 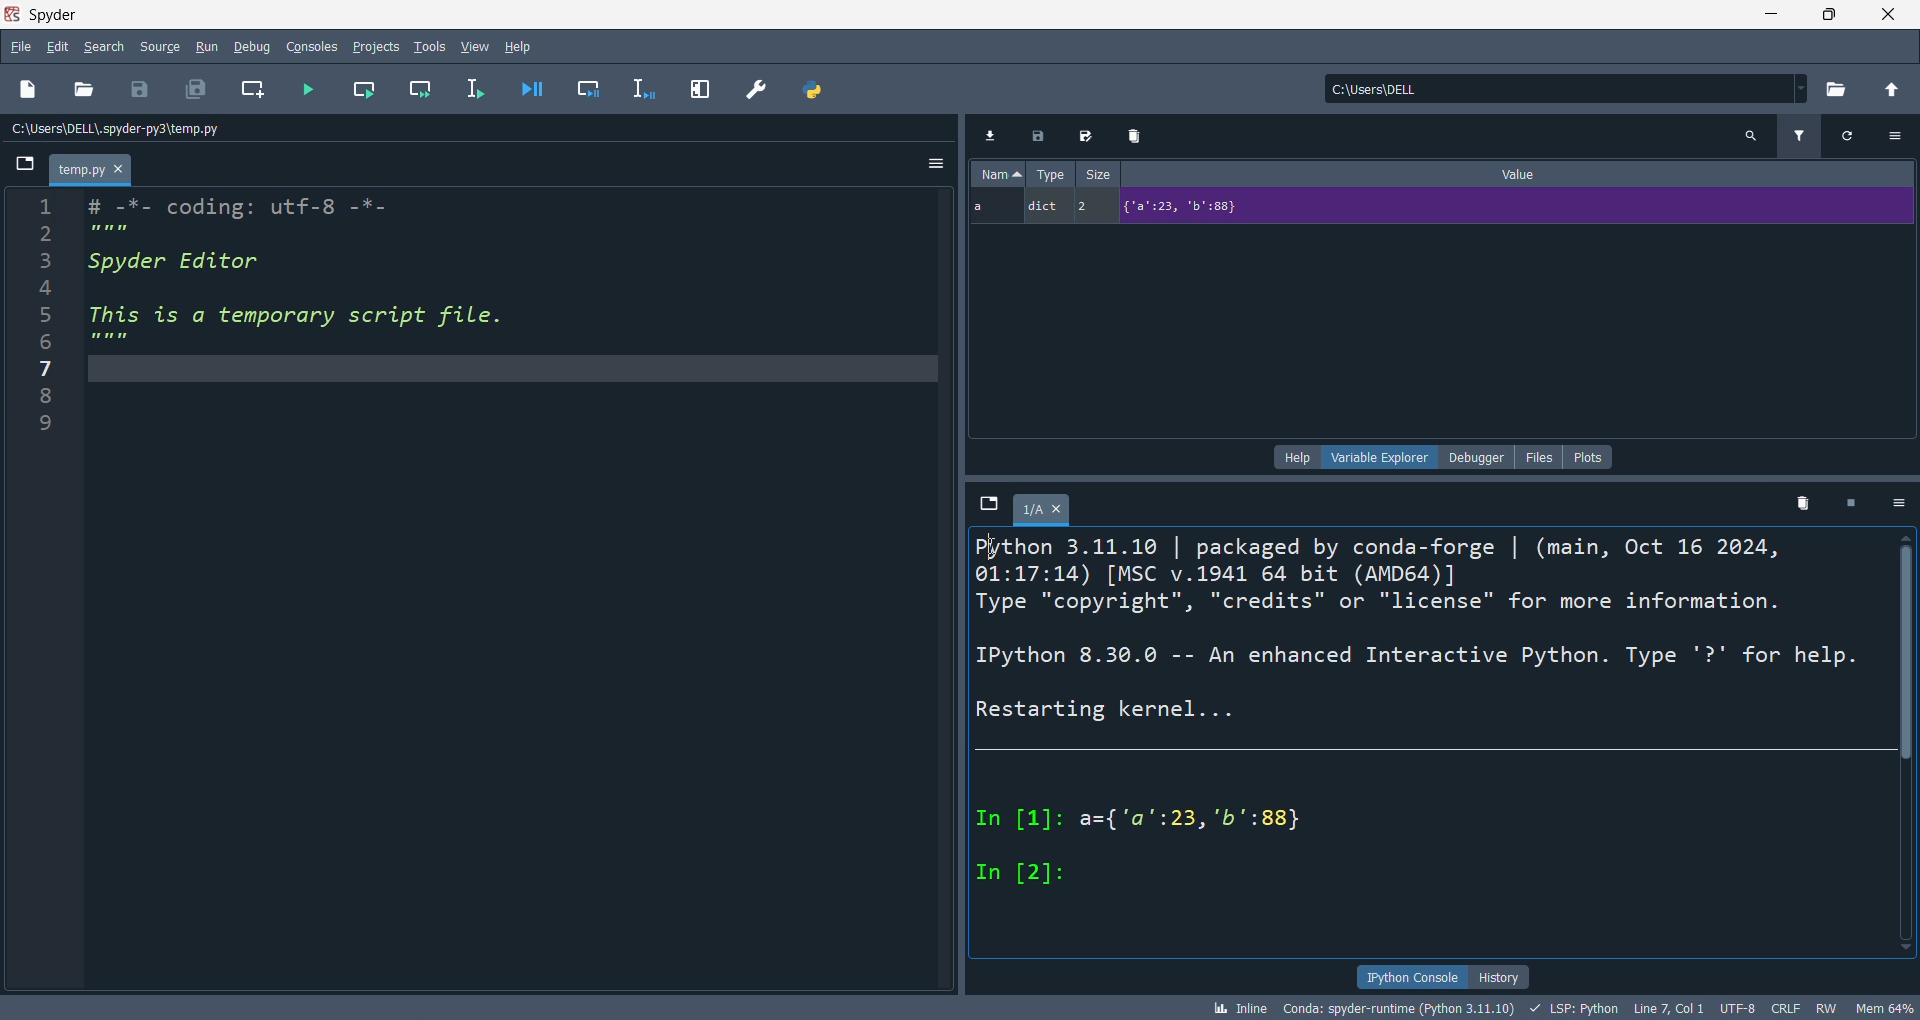 What do you see at coordinates (1901, 134) in the screenshot?
I see `options` at bounding box center [1901, 134].